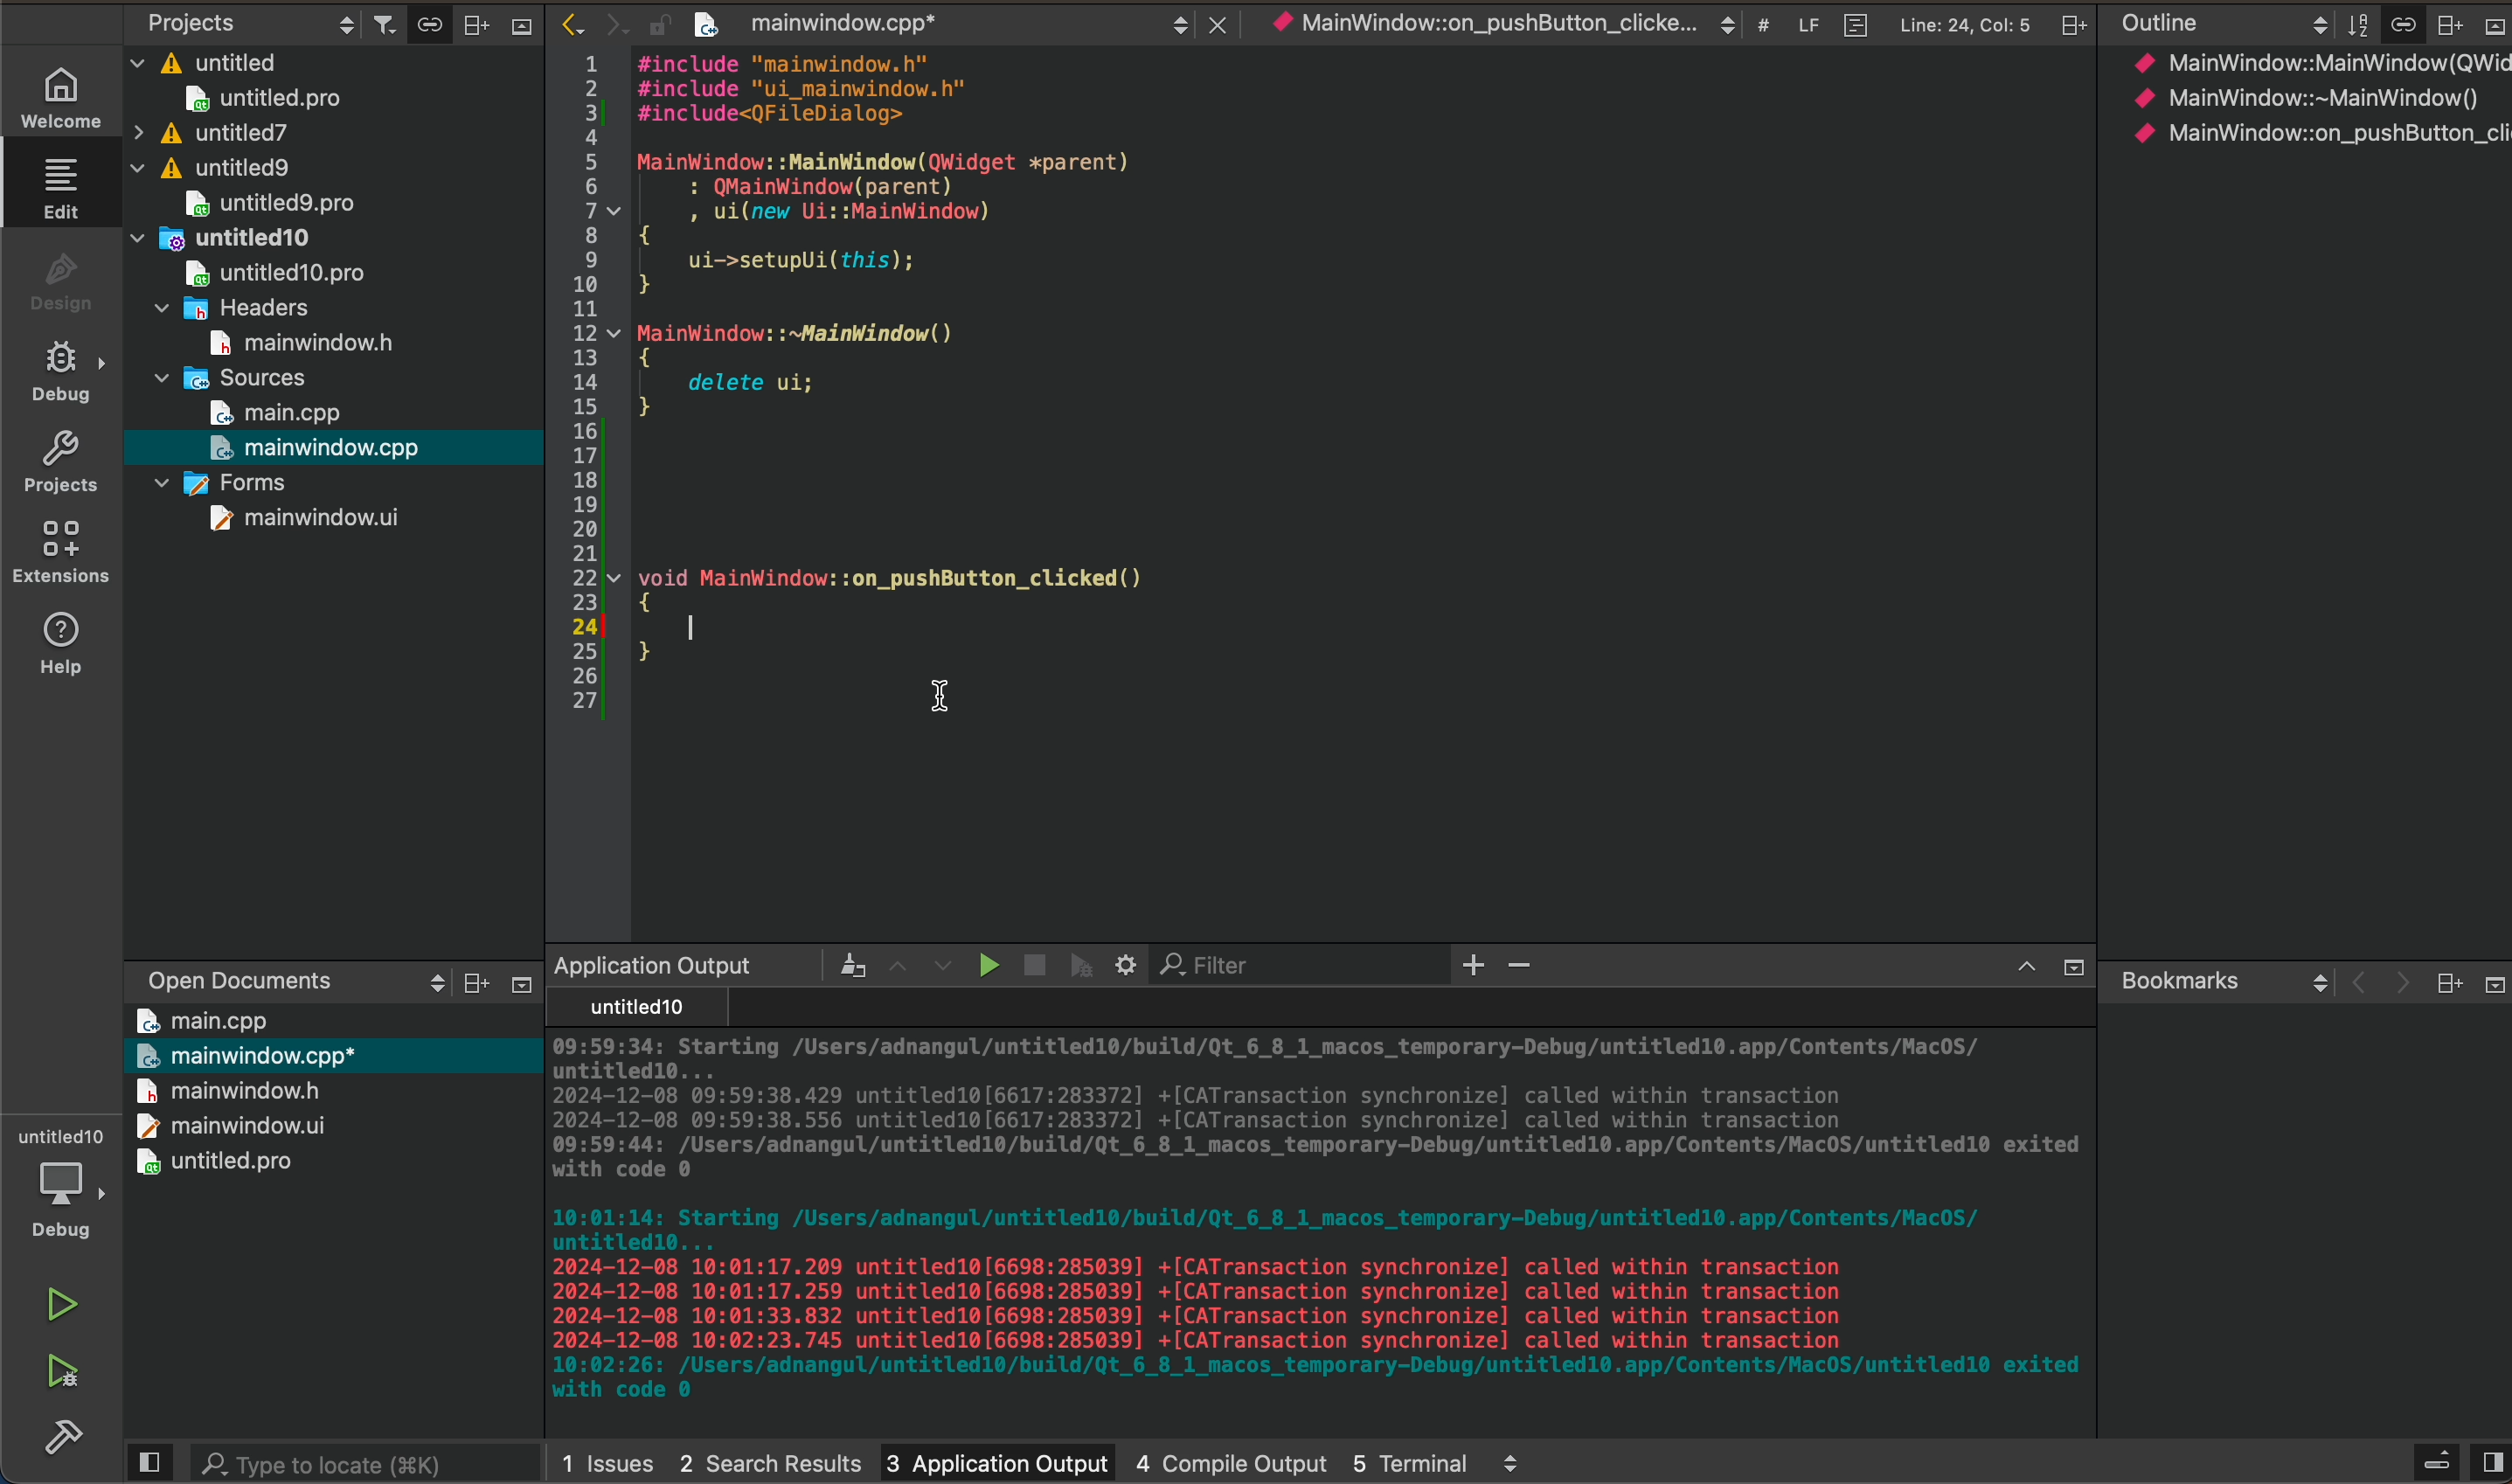  I want to click on up, so click(2015, 969).